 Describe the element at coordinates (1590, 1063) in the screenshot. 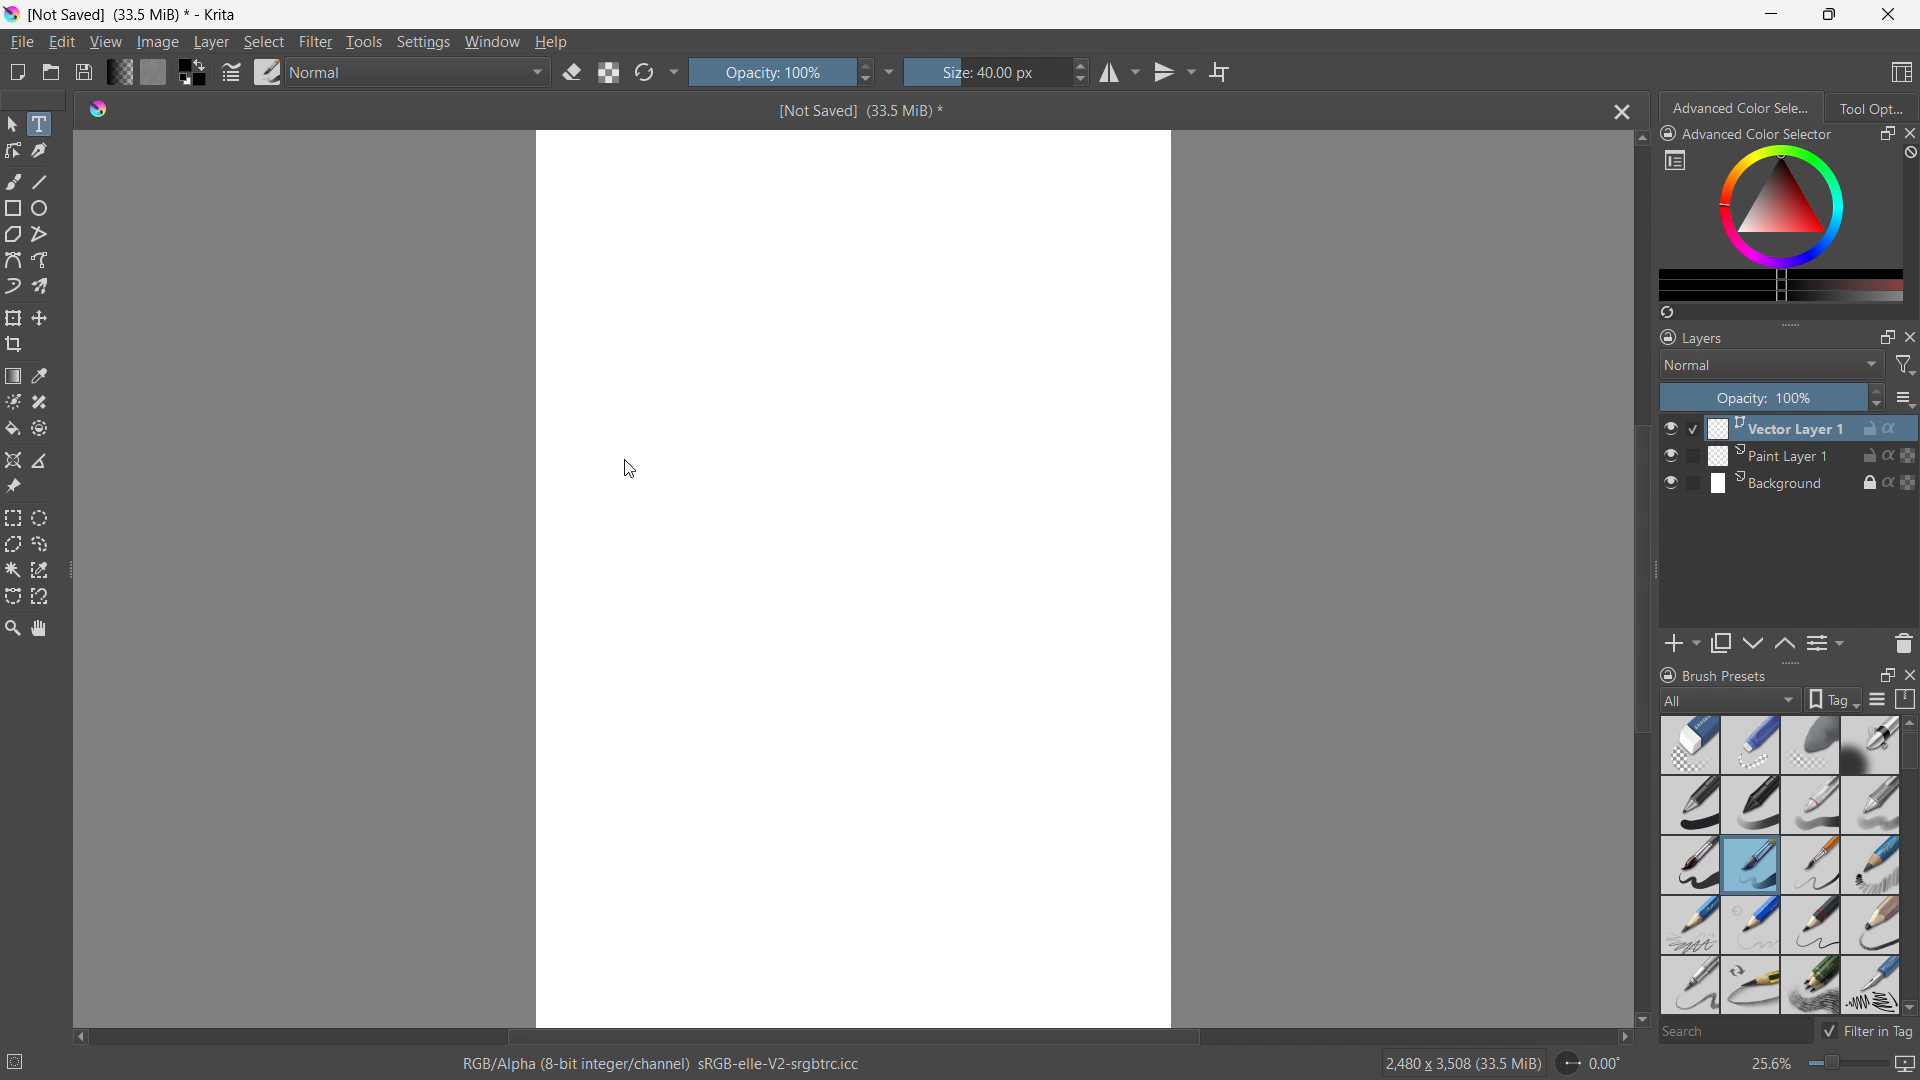

I see `rotate canvas` at that location.